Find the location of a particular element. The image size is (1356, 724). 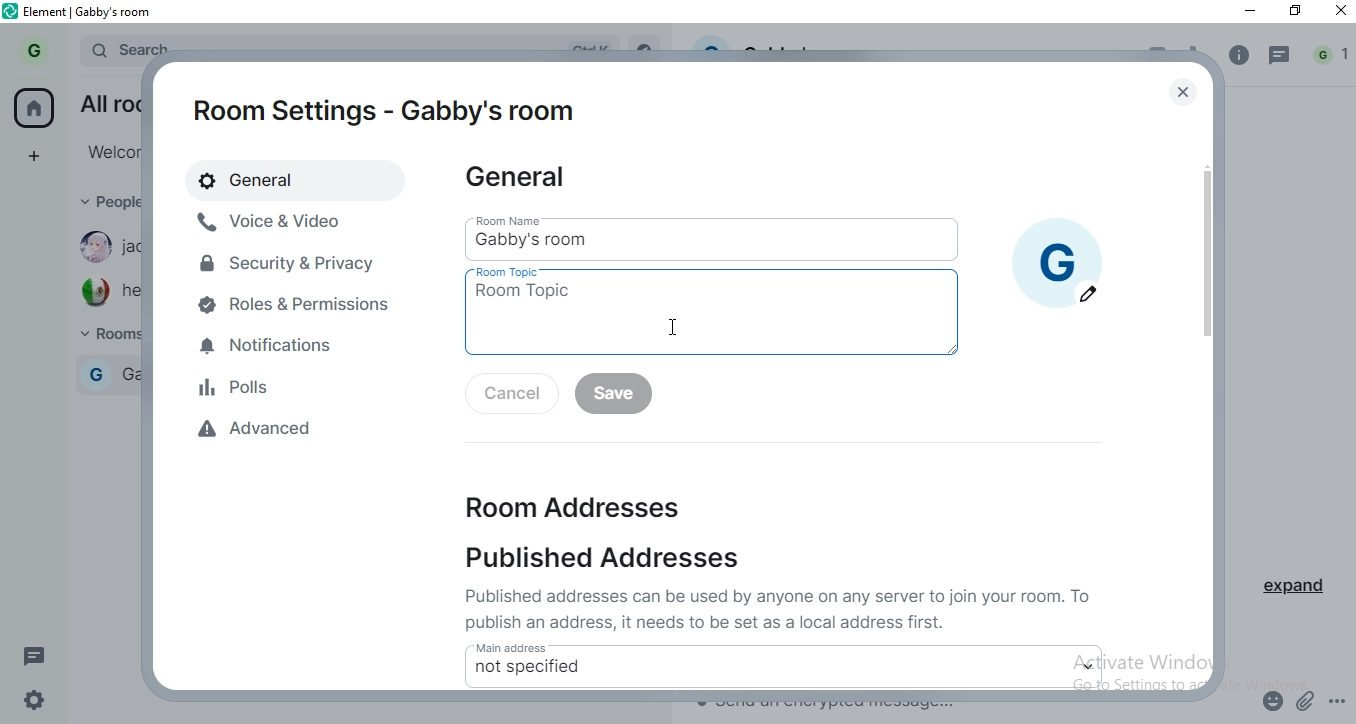

scroll bar is located at coordinates (1206, 284).